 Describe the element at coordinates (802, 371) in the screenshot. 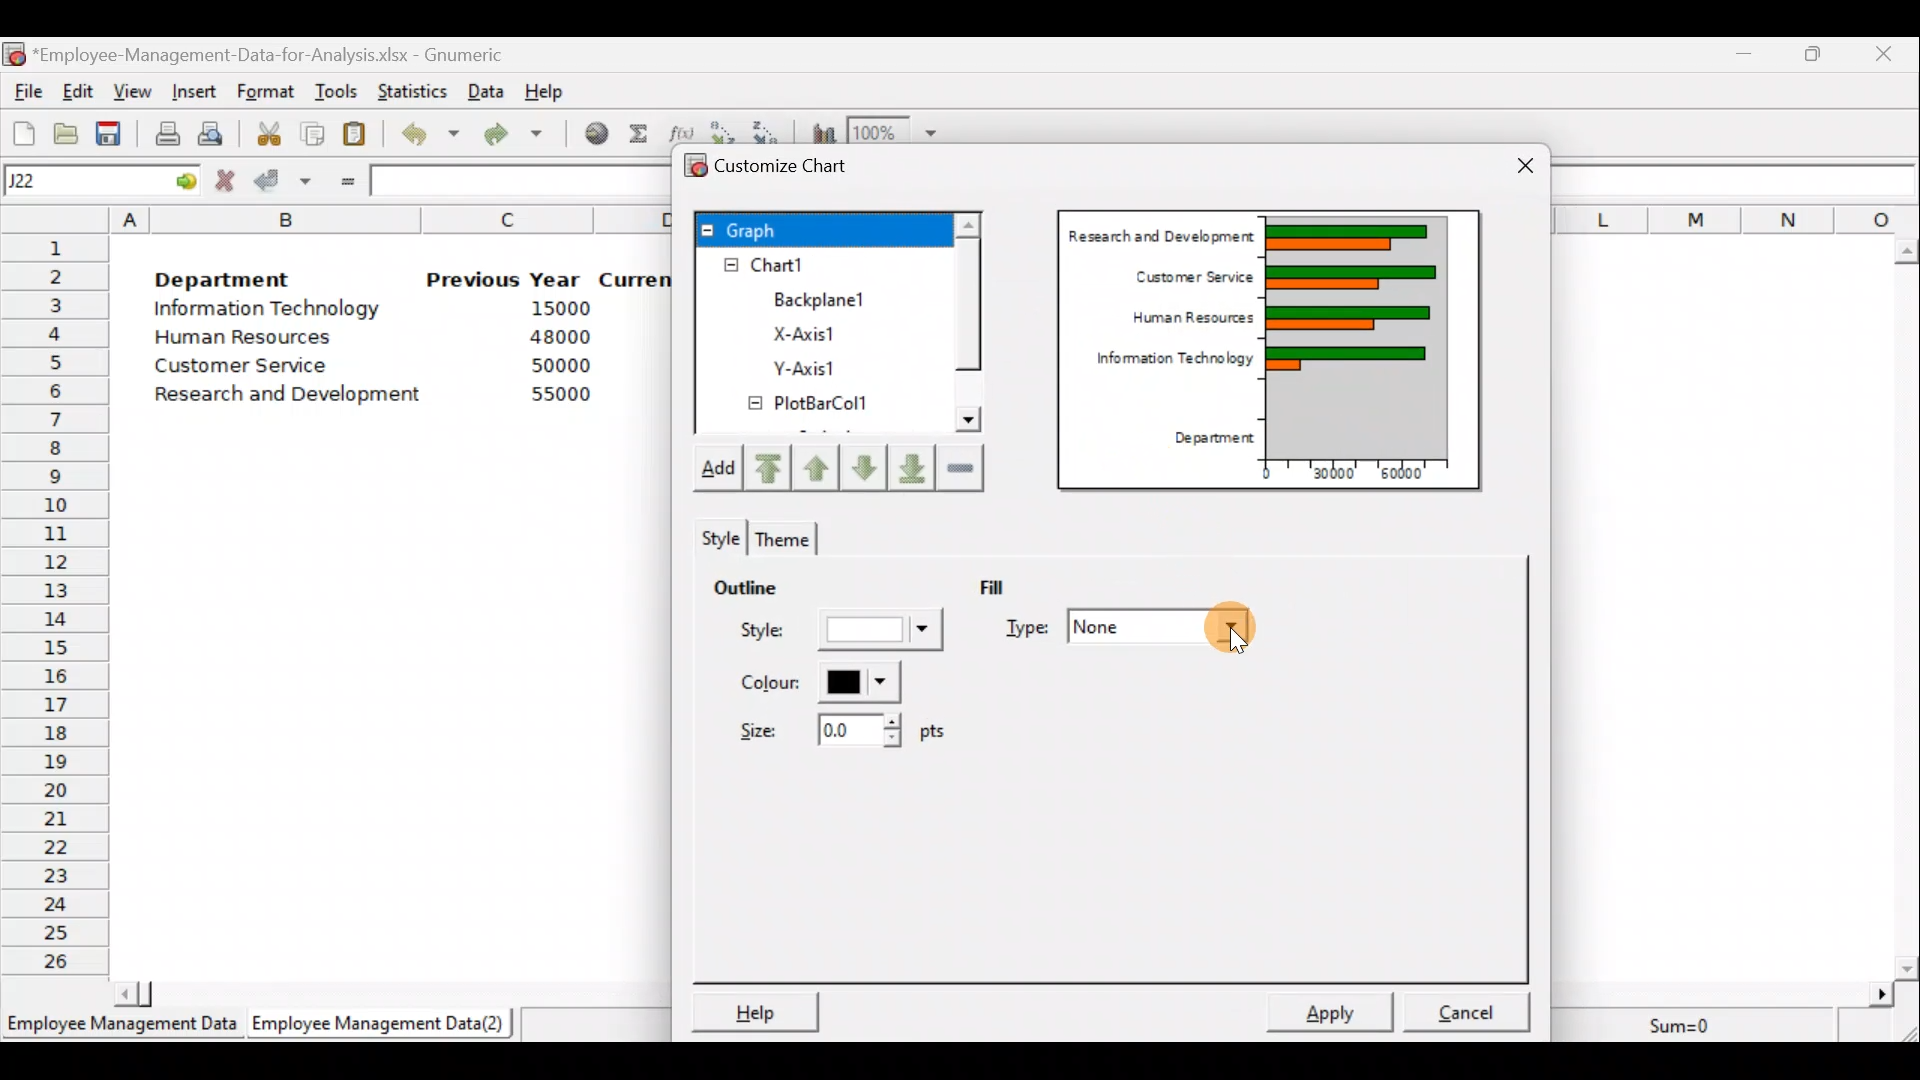

I see `Y-axis1` at that location.